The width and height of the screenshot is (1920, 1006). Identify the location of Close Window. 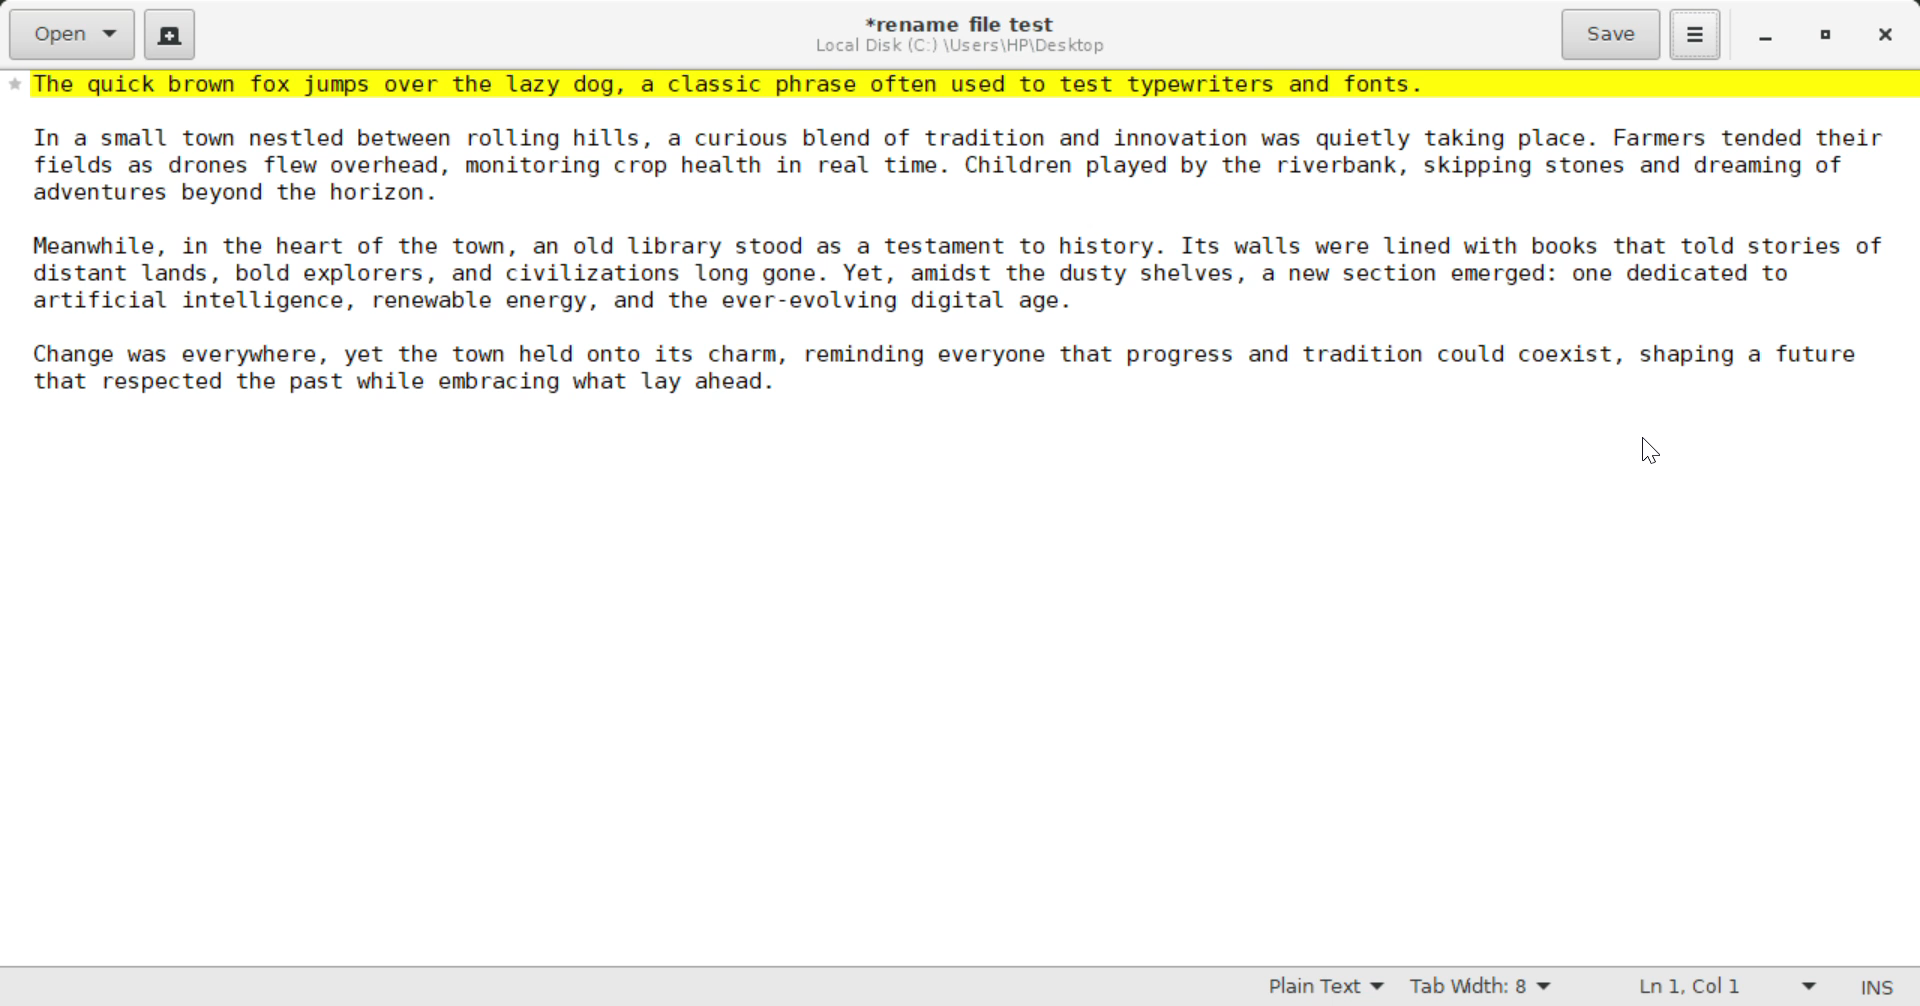
(1890, 37).